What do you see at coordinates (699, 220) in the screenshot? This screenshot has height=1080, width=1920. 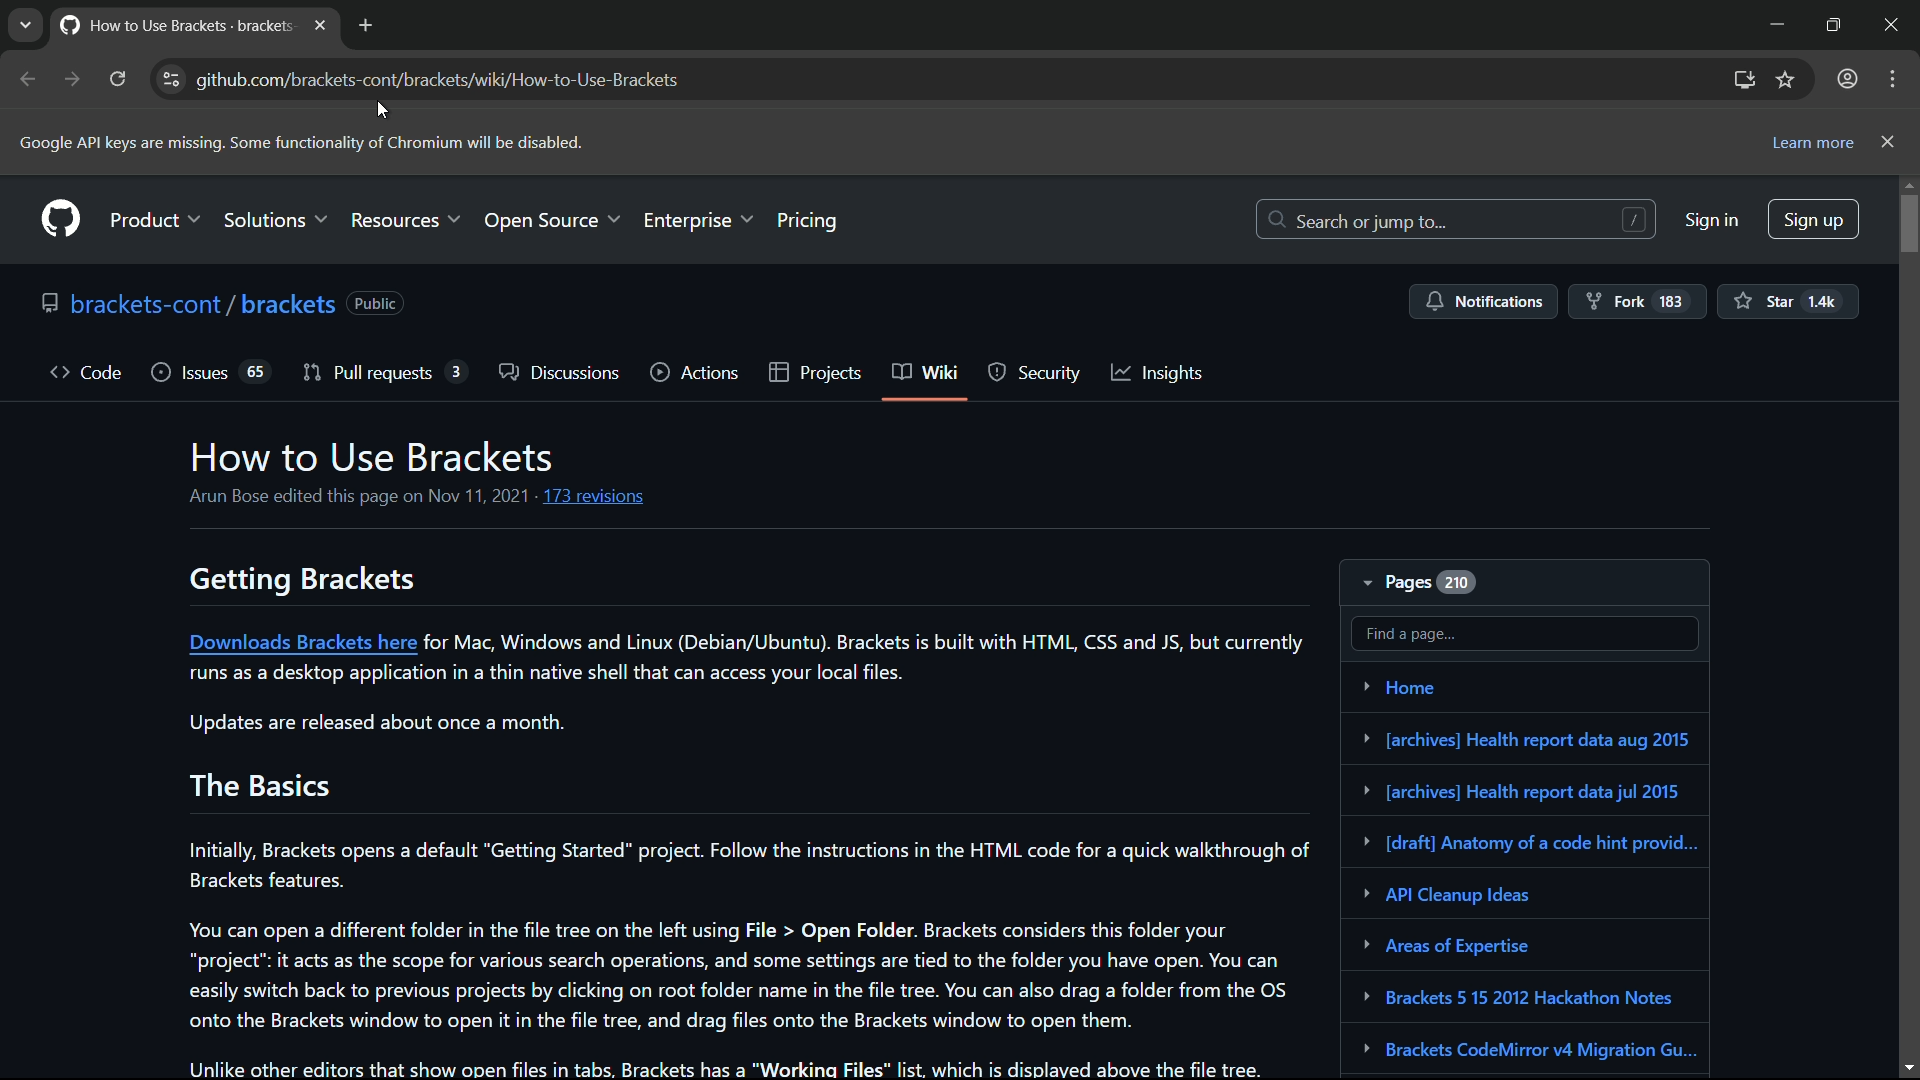 I see `enterprise` at bounding box center [699, 220].